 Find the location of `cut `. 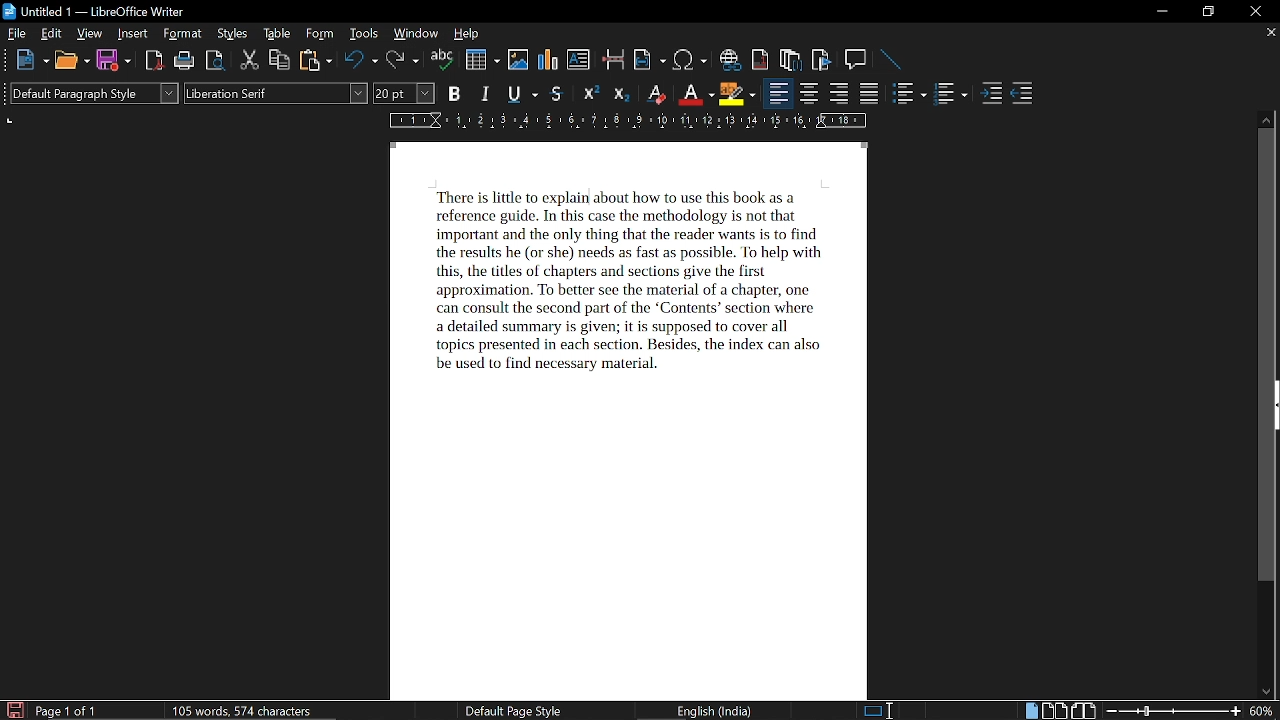

cut  is located at coordinates (249, 62).